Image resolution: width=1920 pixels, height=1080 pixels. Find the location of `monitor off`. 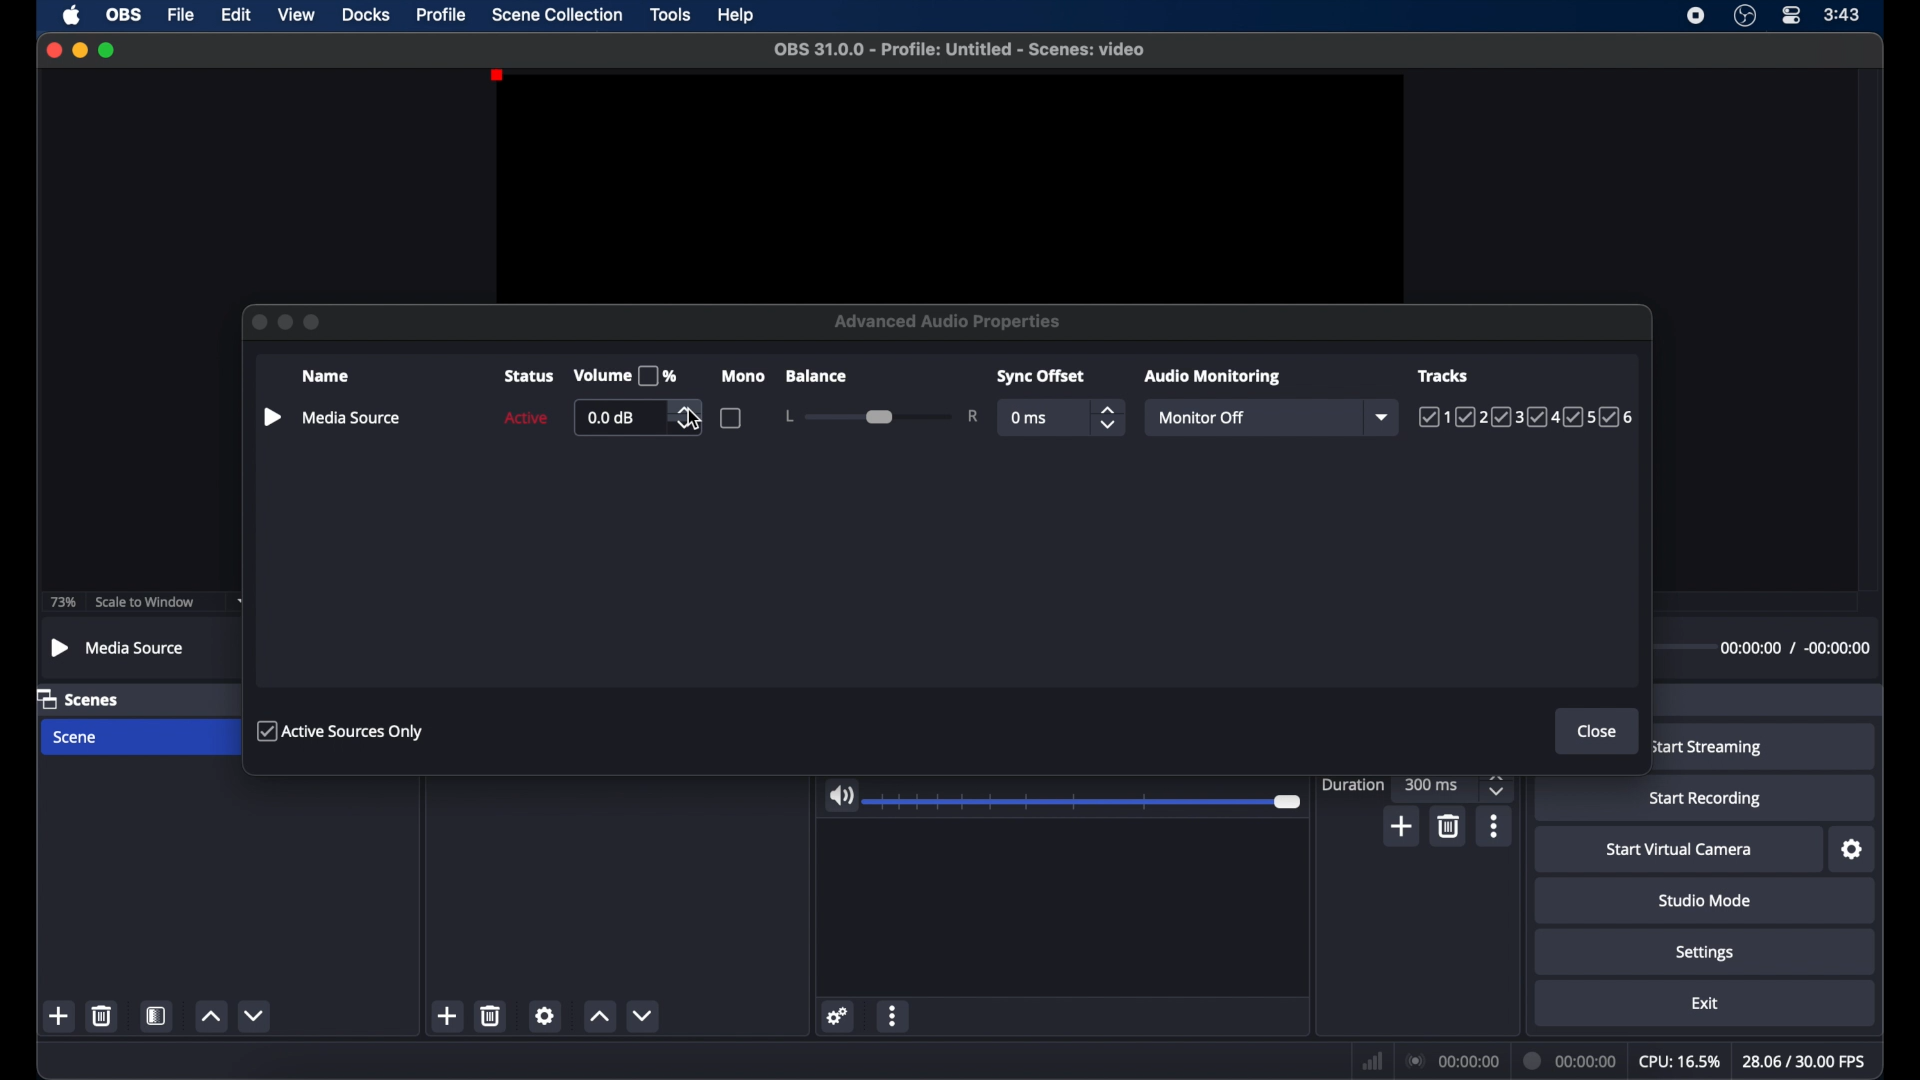

monitor off is located at coordinates (1200, 418).